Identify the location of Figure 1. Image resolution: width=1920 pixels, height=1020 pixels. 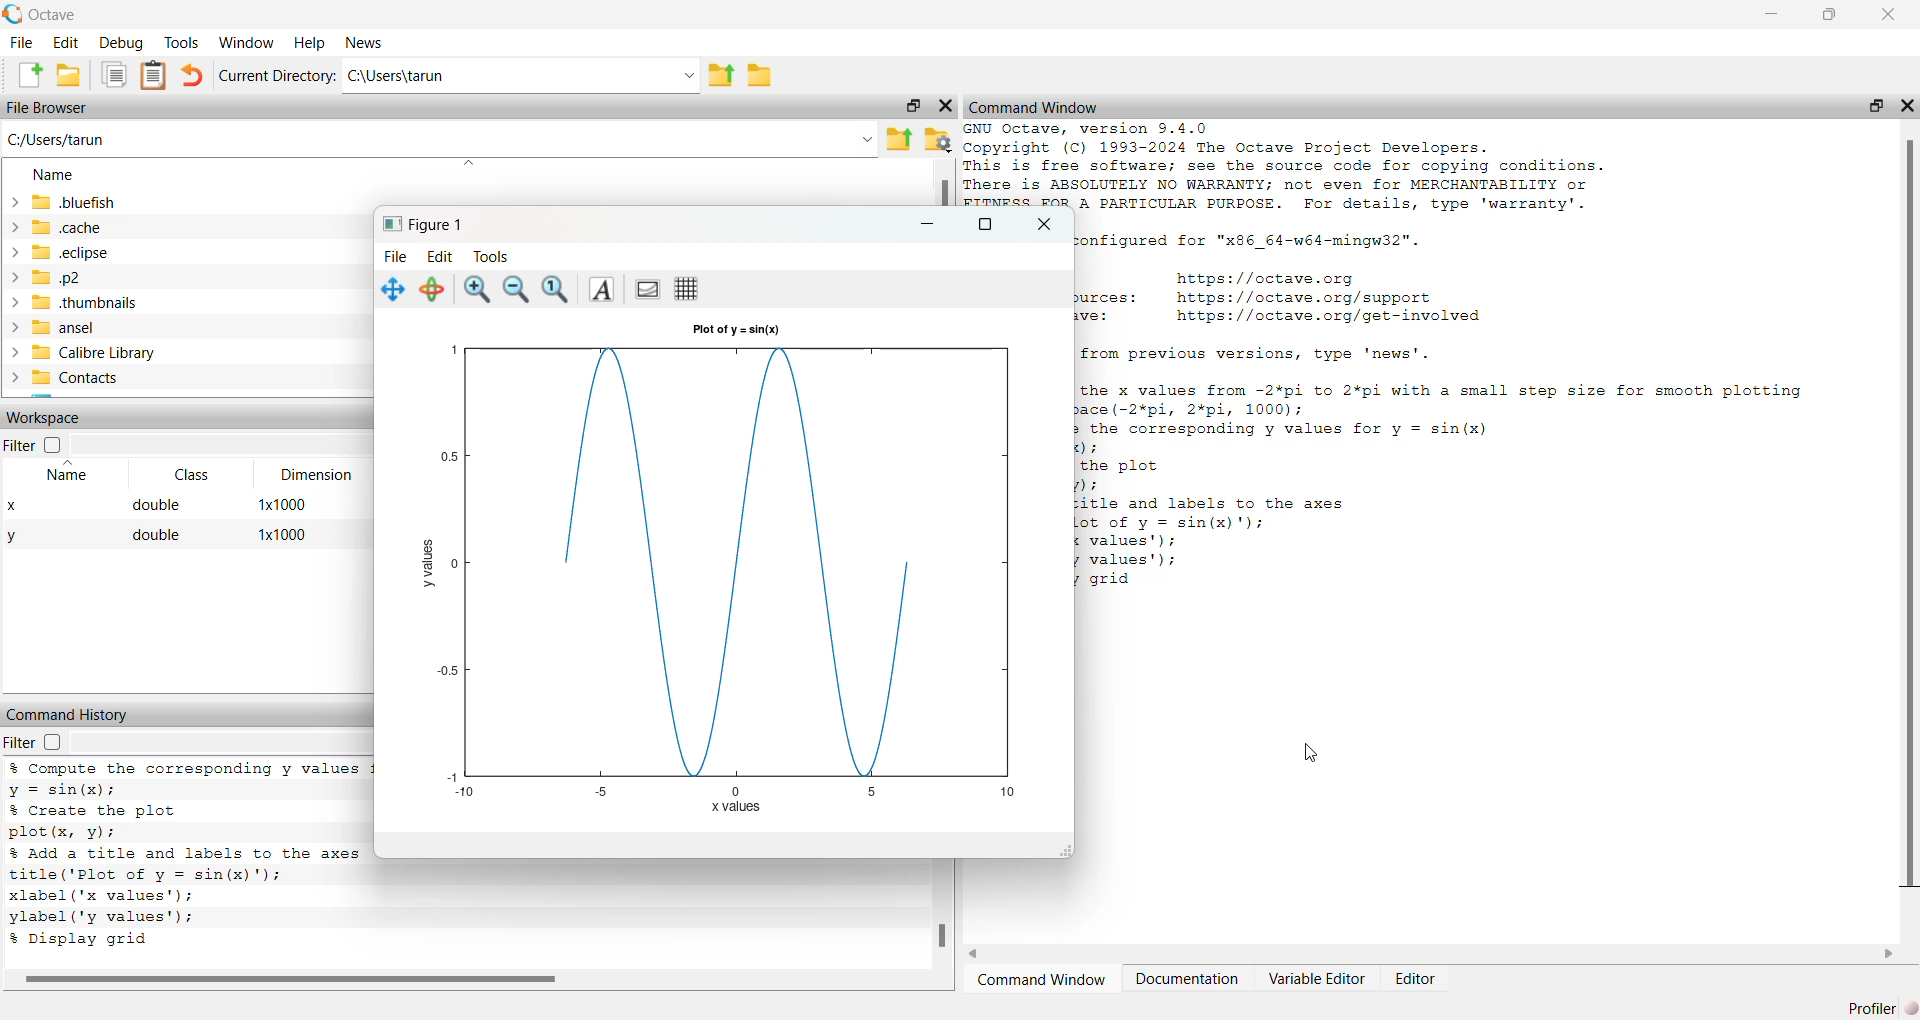
(425, 224).